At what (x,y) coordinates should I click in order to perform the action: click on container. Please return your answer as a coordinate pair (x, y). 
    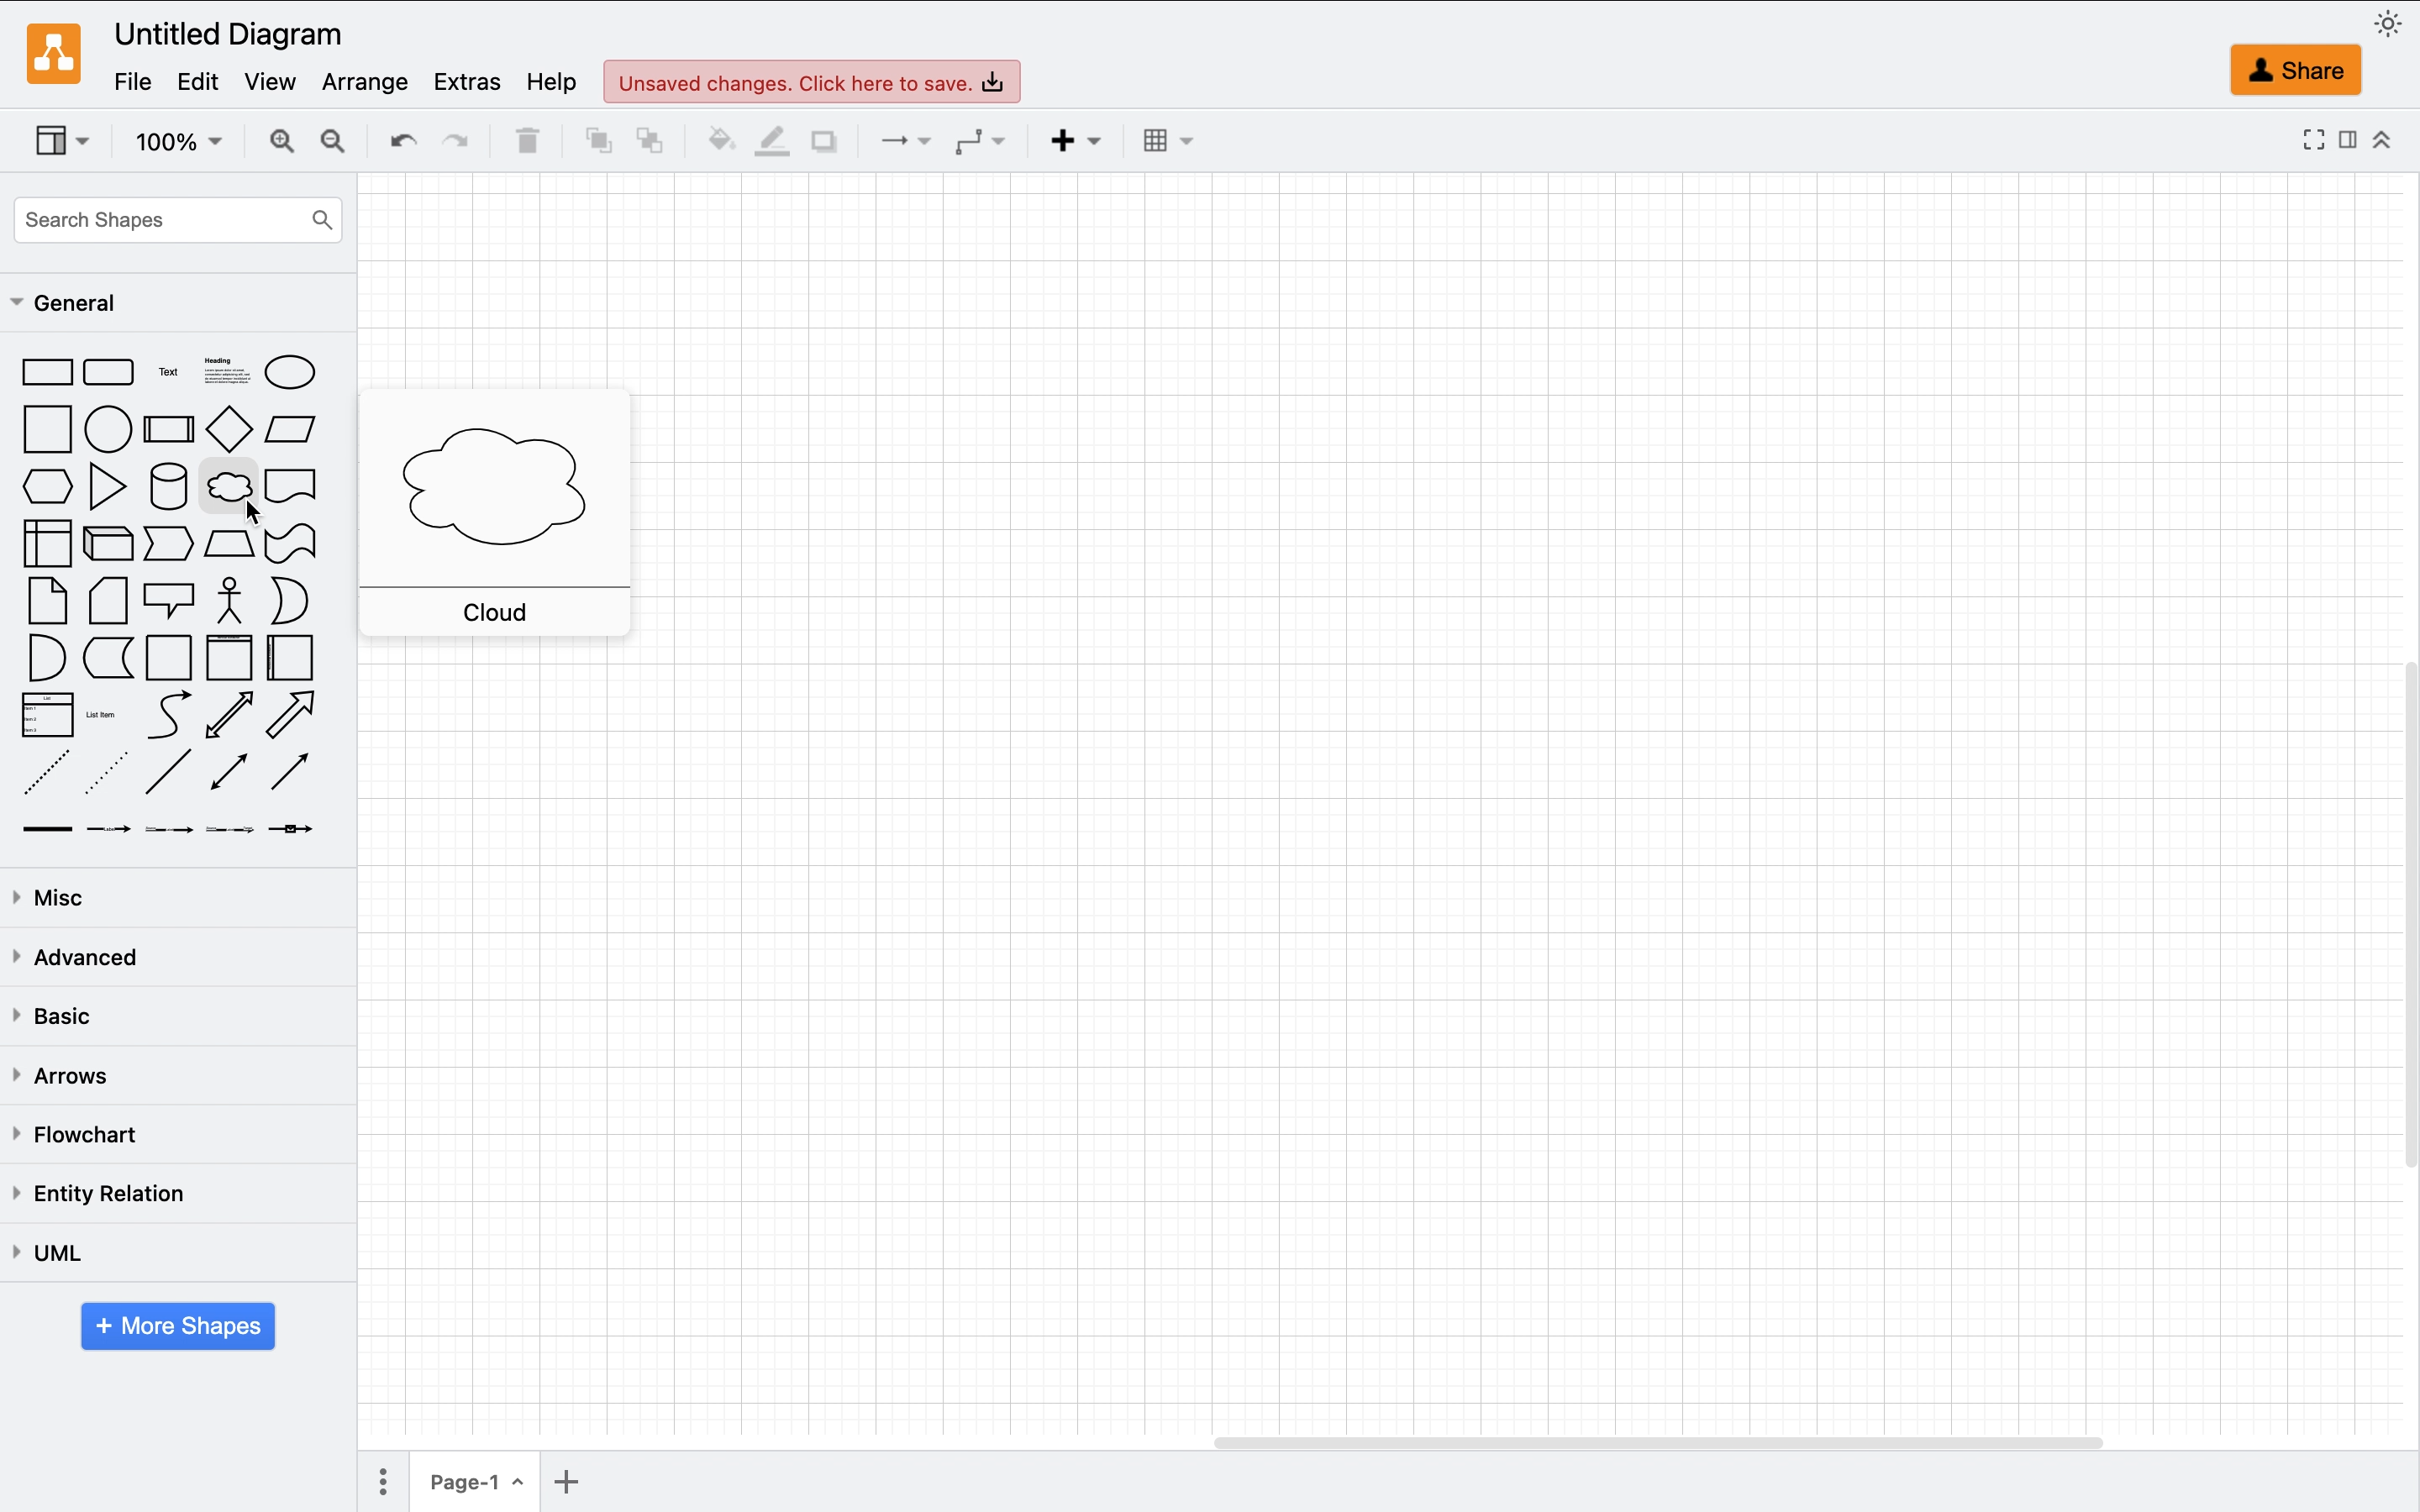
    Looking at the image, I should click on (172, 657).